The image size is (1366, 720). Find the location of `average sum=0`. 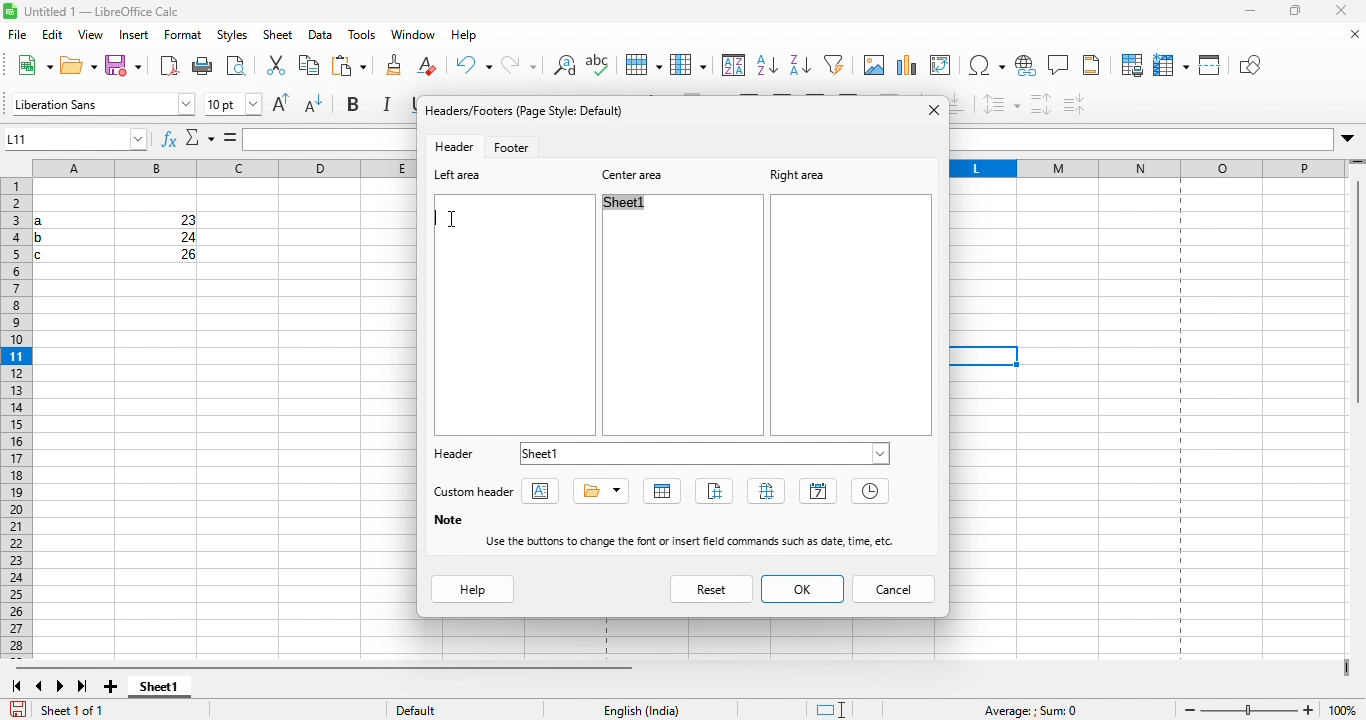

average sum=0 is located at coordinates (1027, 708).